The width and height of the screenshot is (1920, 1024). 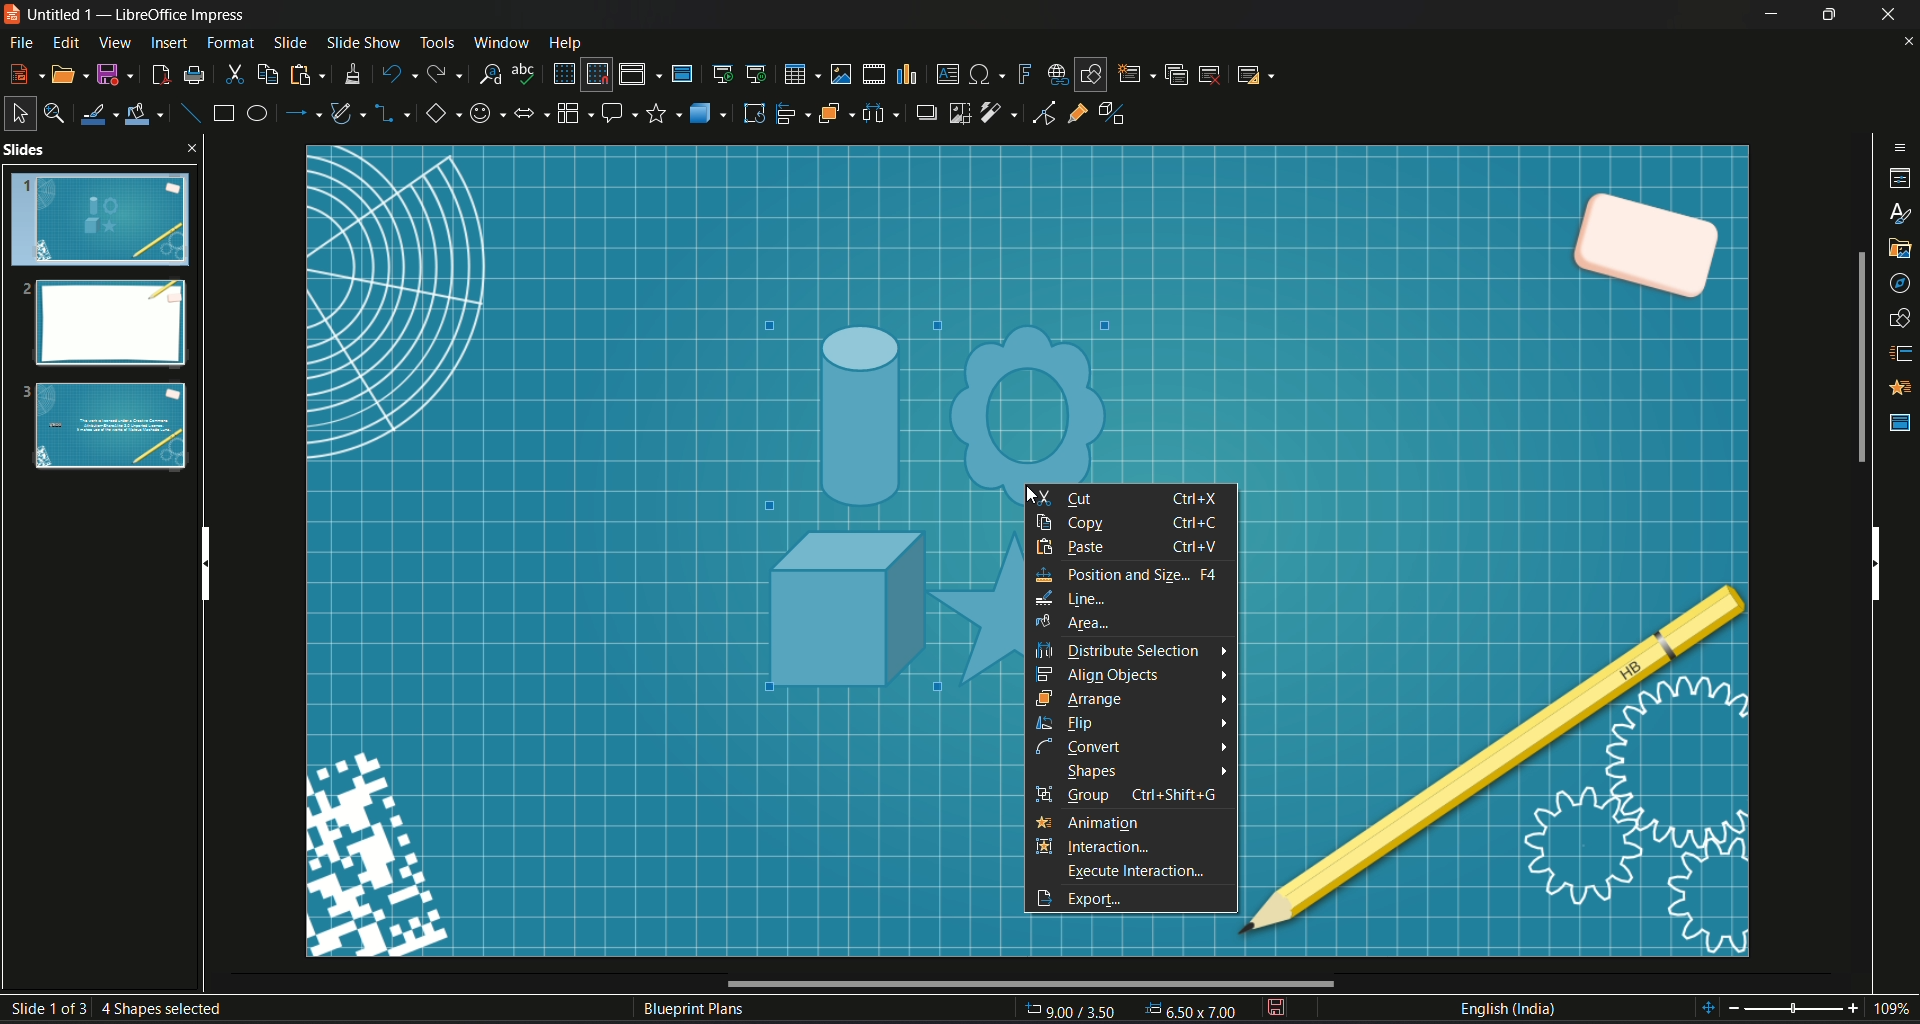 I want to click on crop image, so click(x=961, y=112).